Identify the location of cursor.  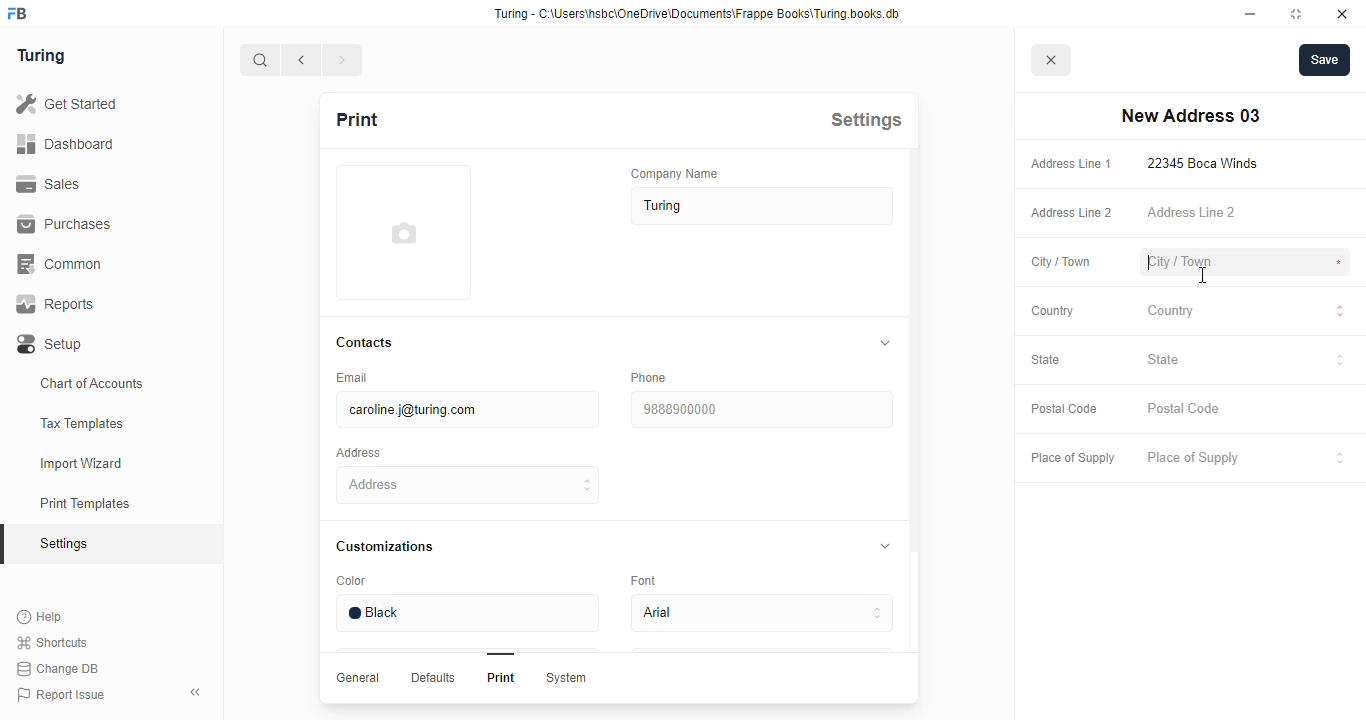
(1203, 276).